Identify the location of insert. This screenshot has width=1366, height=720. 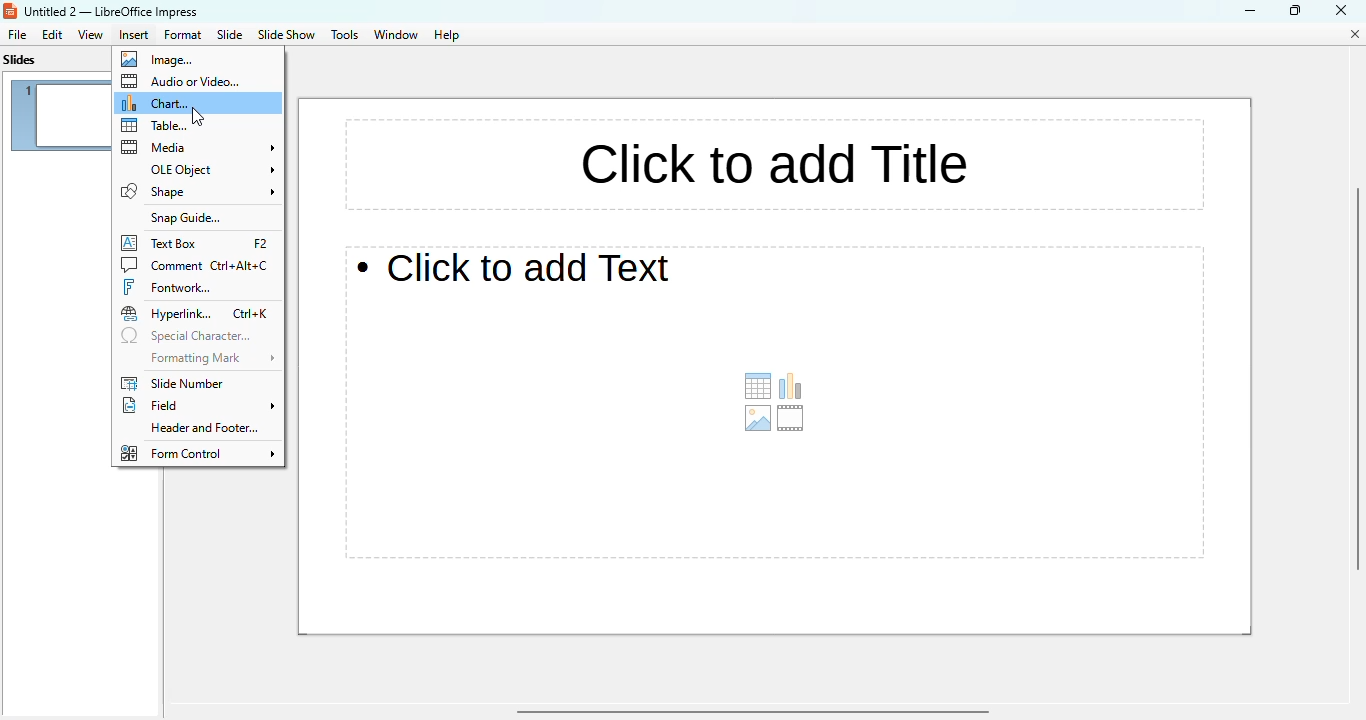
(133, 35).